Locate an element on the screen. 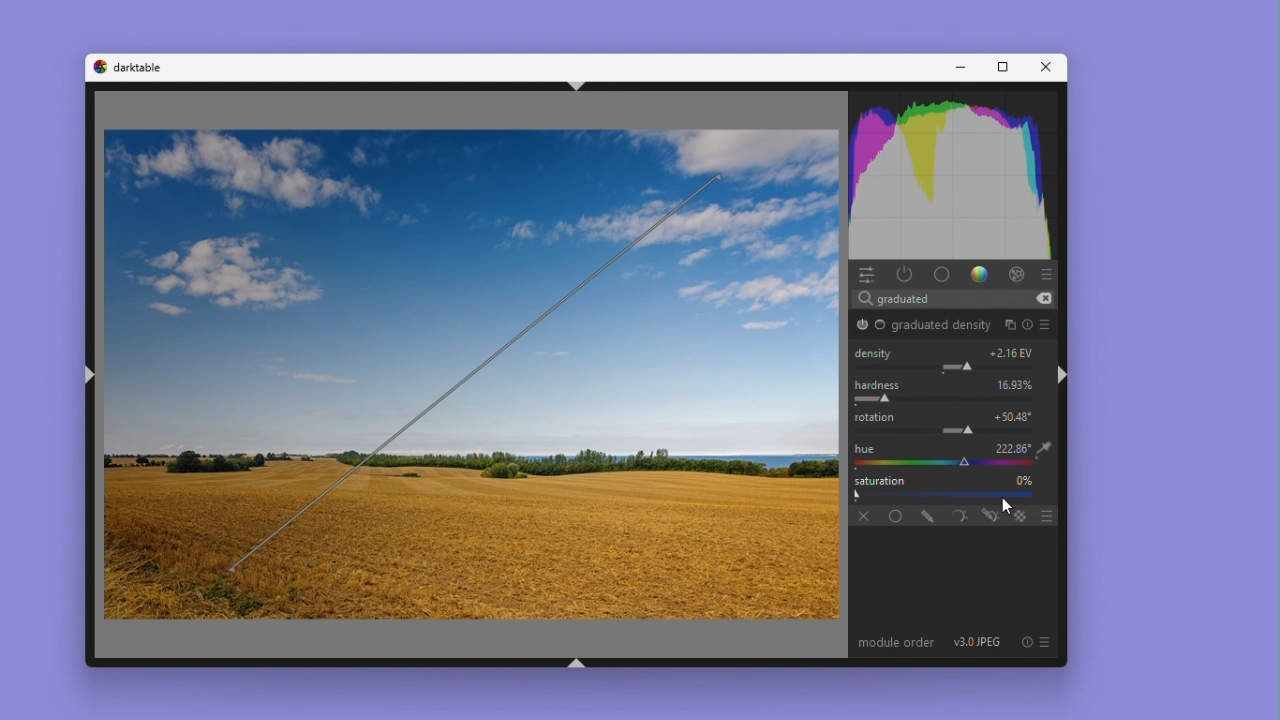  shift+ctrl+r hi is located at coordinates (1064, 374).